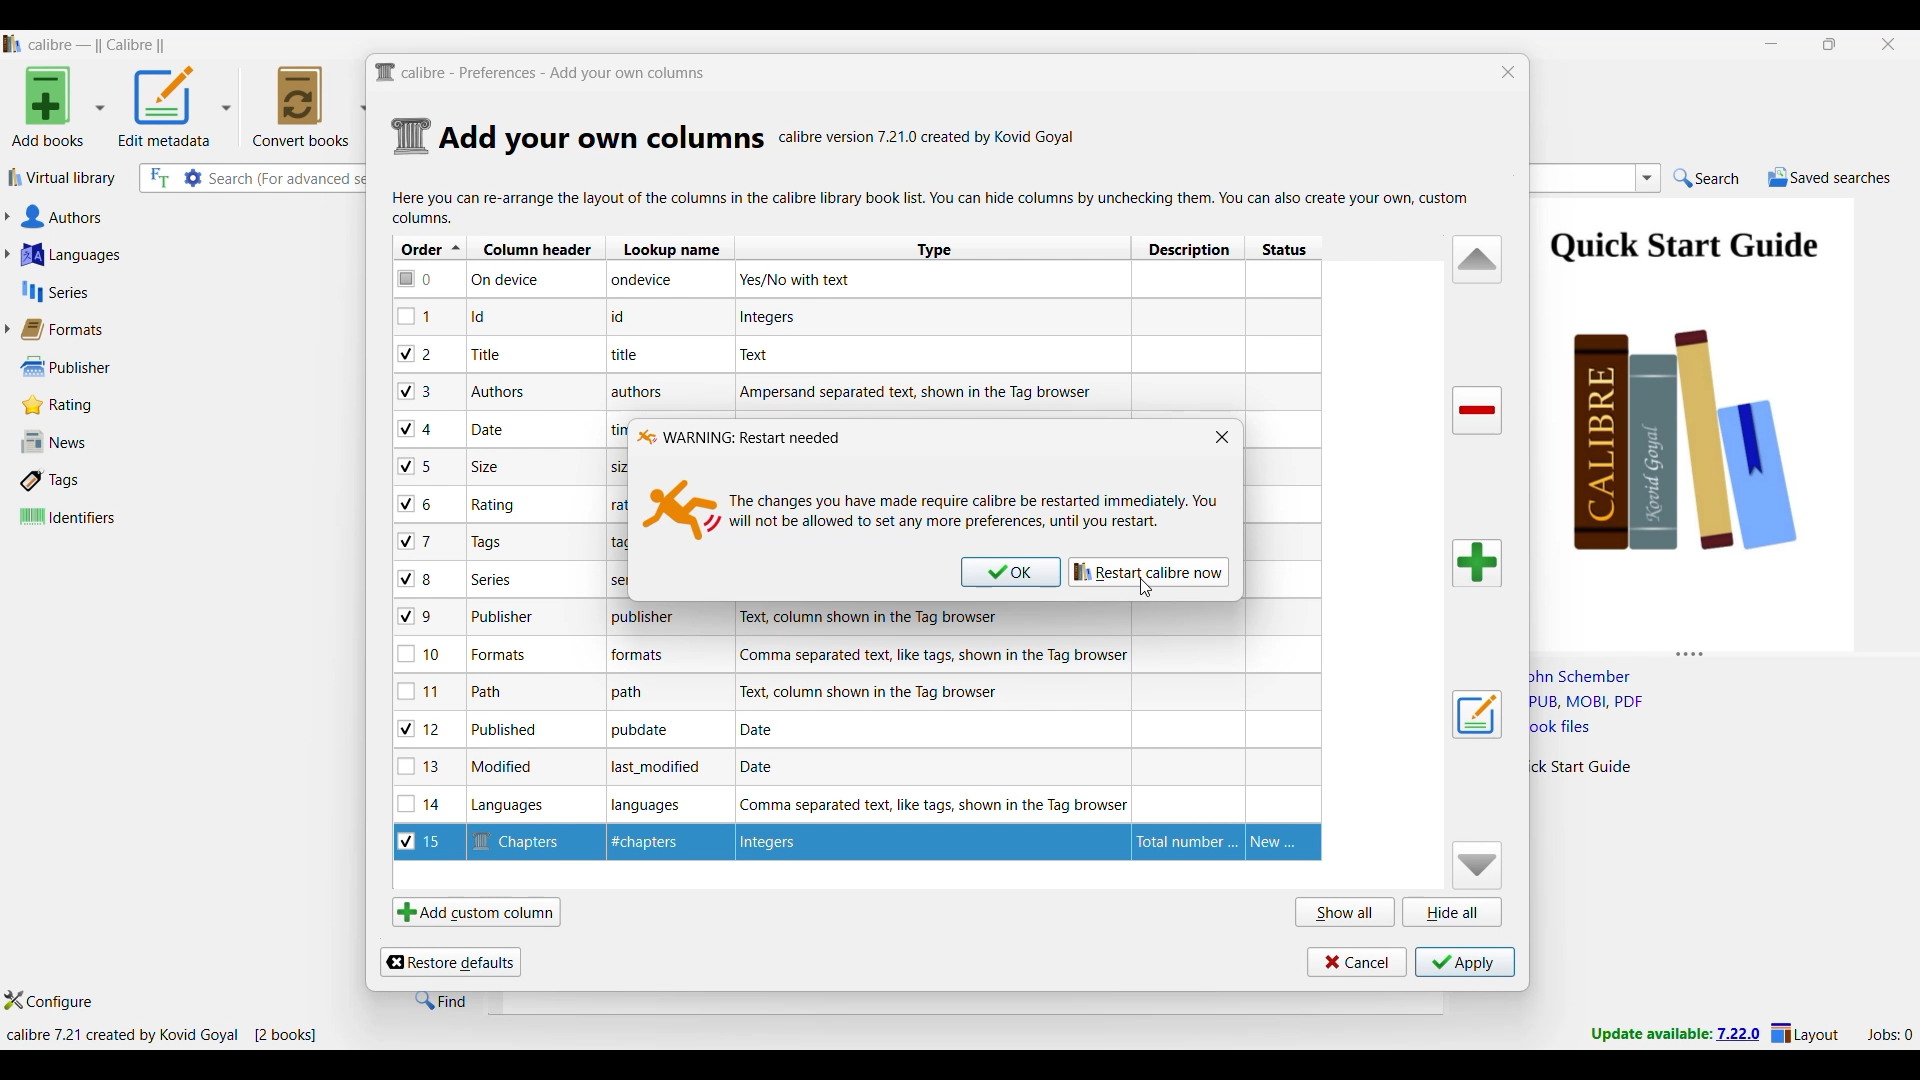 The width and height of the screenshot is (1920, 1080). Describe the element at coordinates (1477, 715) in the screenshot. I see `Edit settings of a user defined column` at that location.